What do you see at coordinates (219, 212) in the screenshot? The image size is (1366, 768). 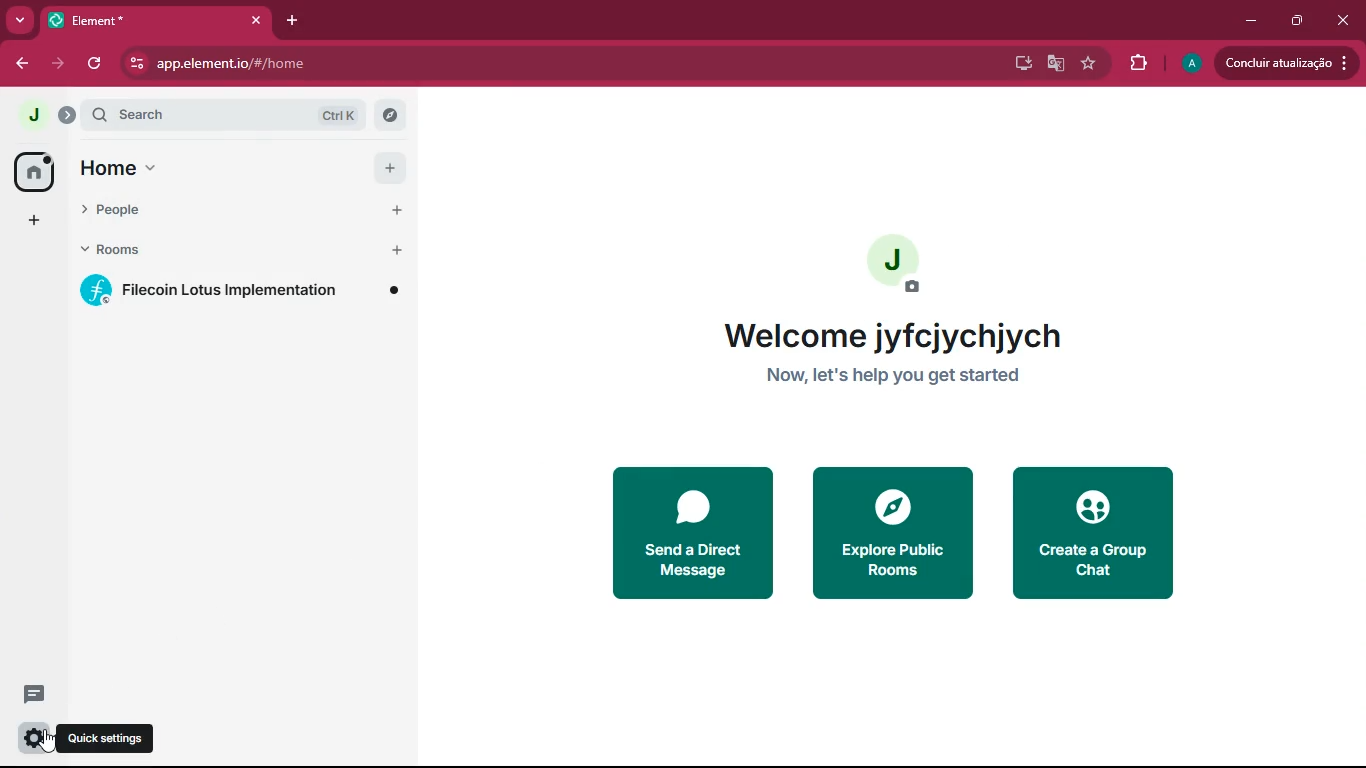 I see `people` at bounding box center [219, 212].